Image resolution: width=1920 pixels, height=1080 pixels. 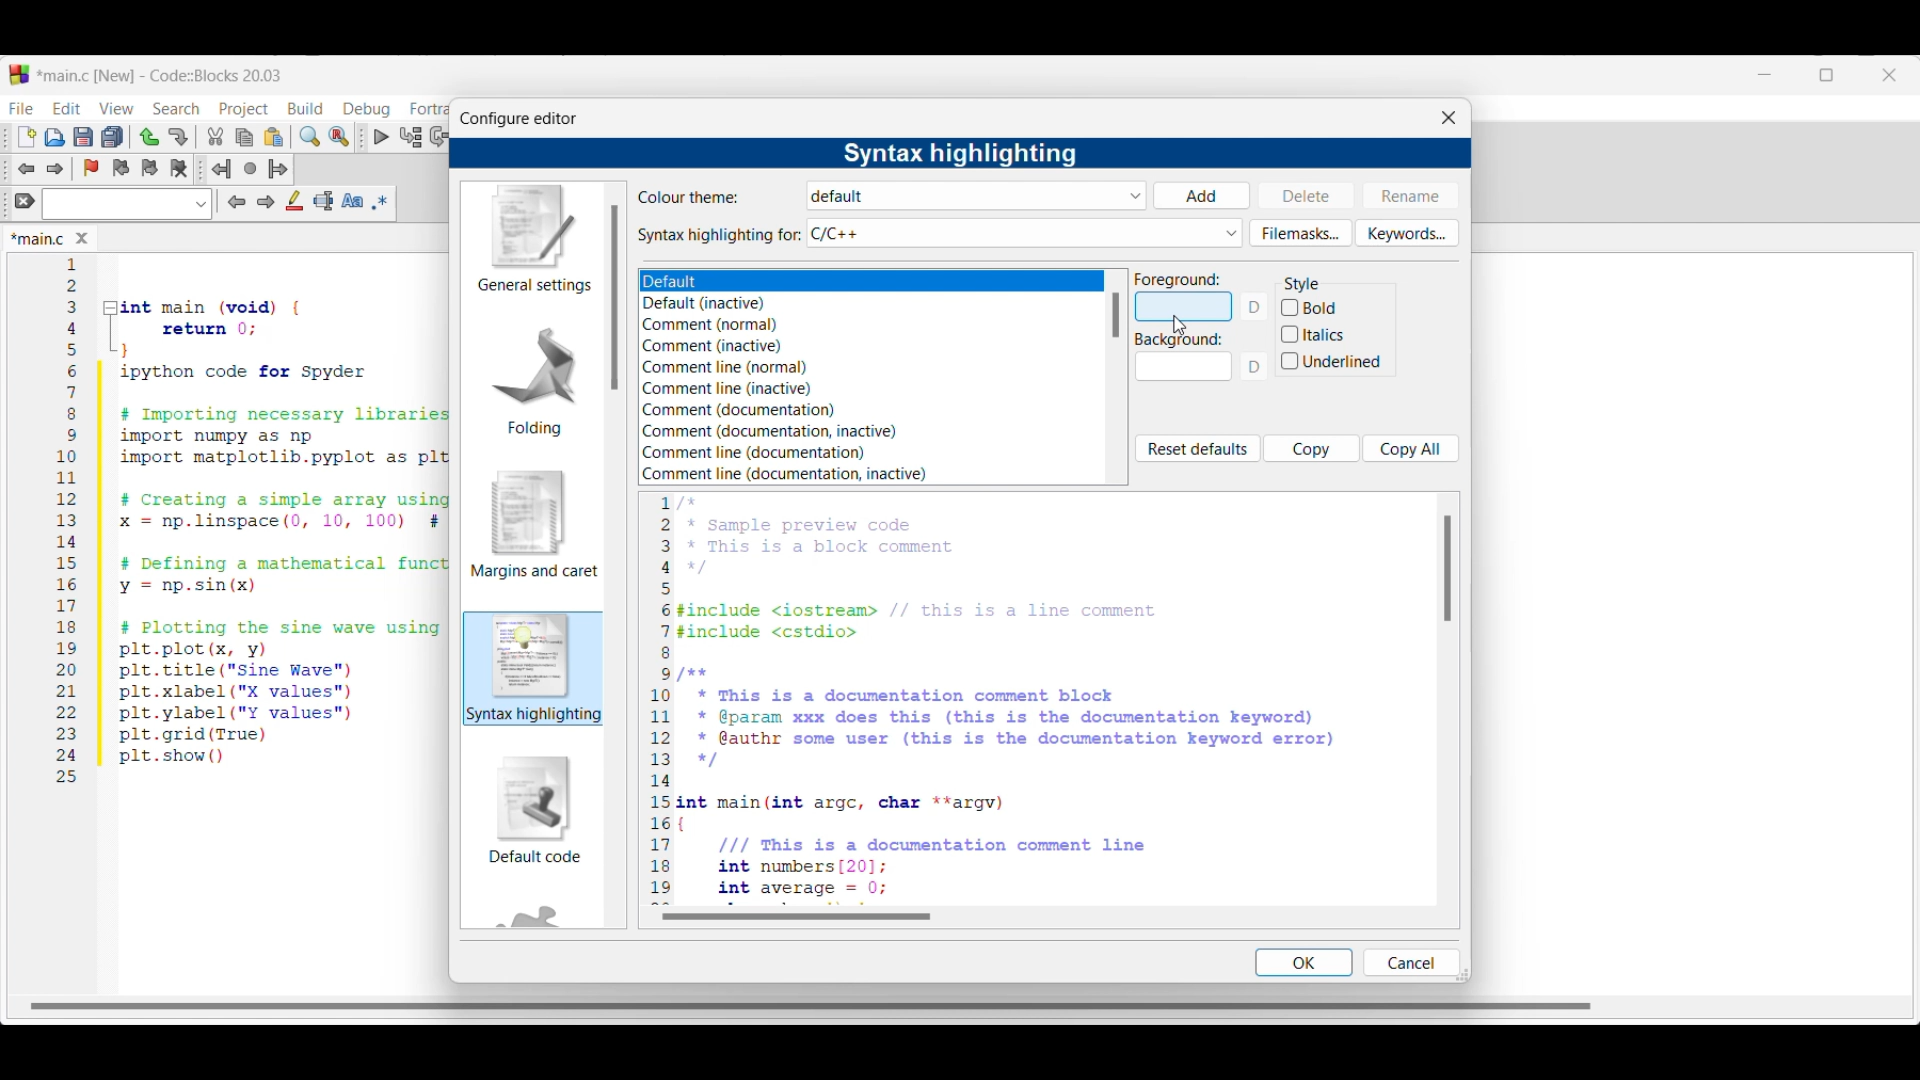 I want to click on Copy, so click(x=1312, y=448).